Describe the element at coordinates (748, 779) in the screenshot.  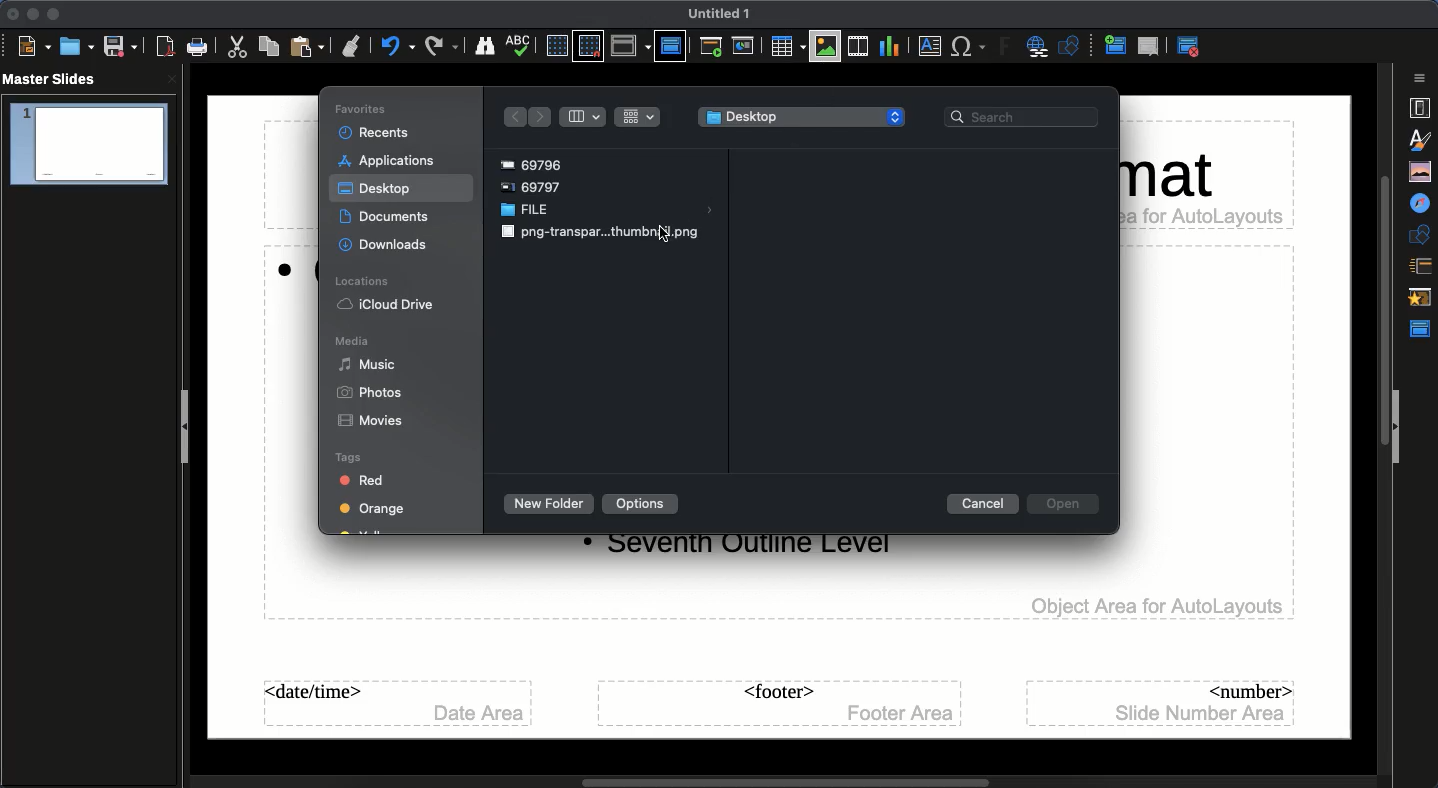
I see `Scroll` at that location.